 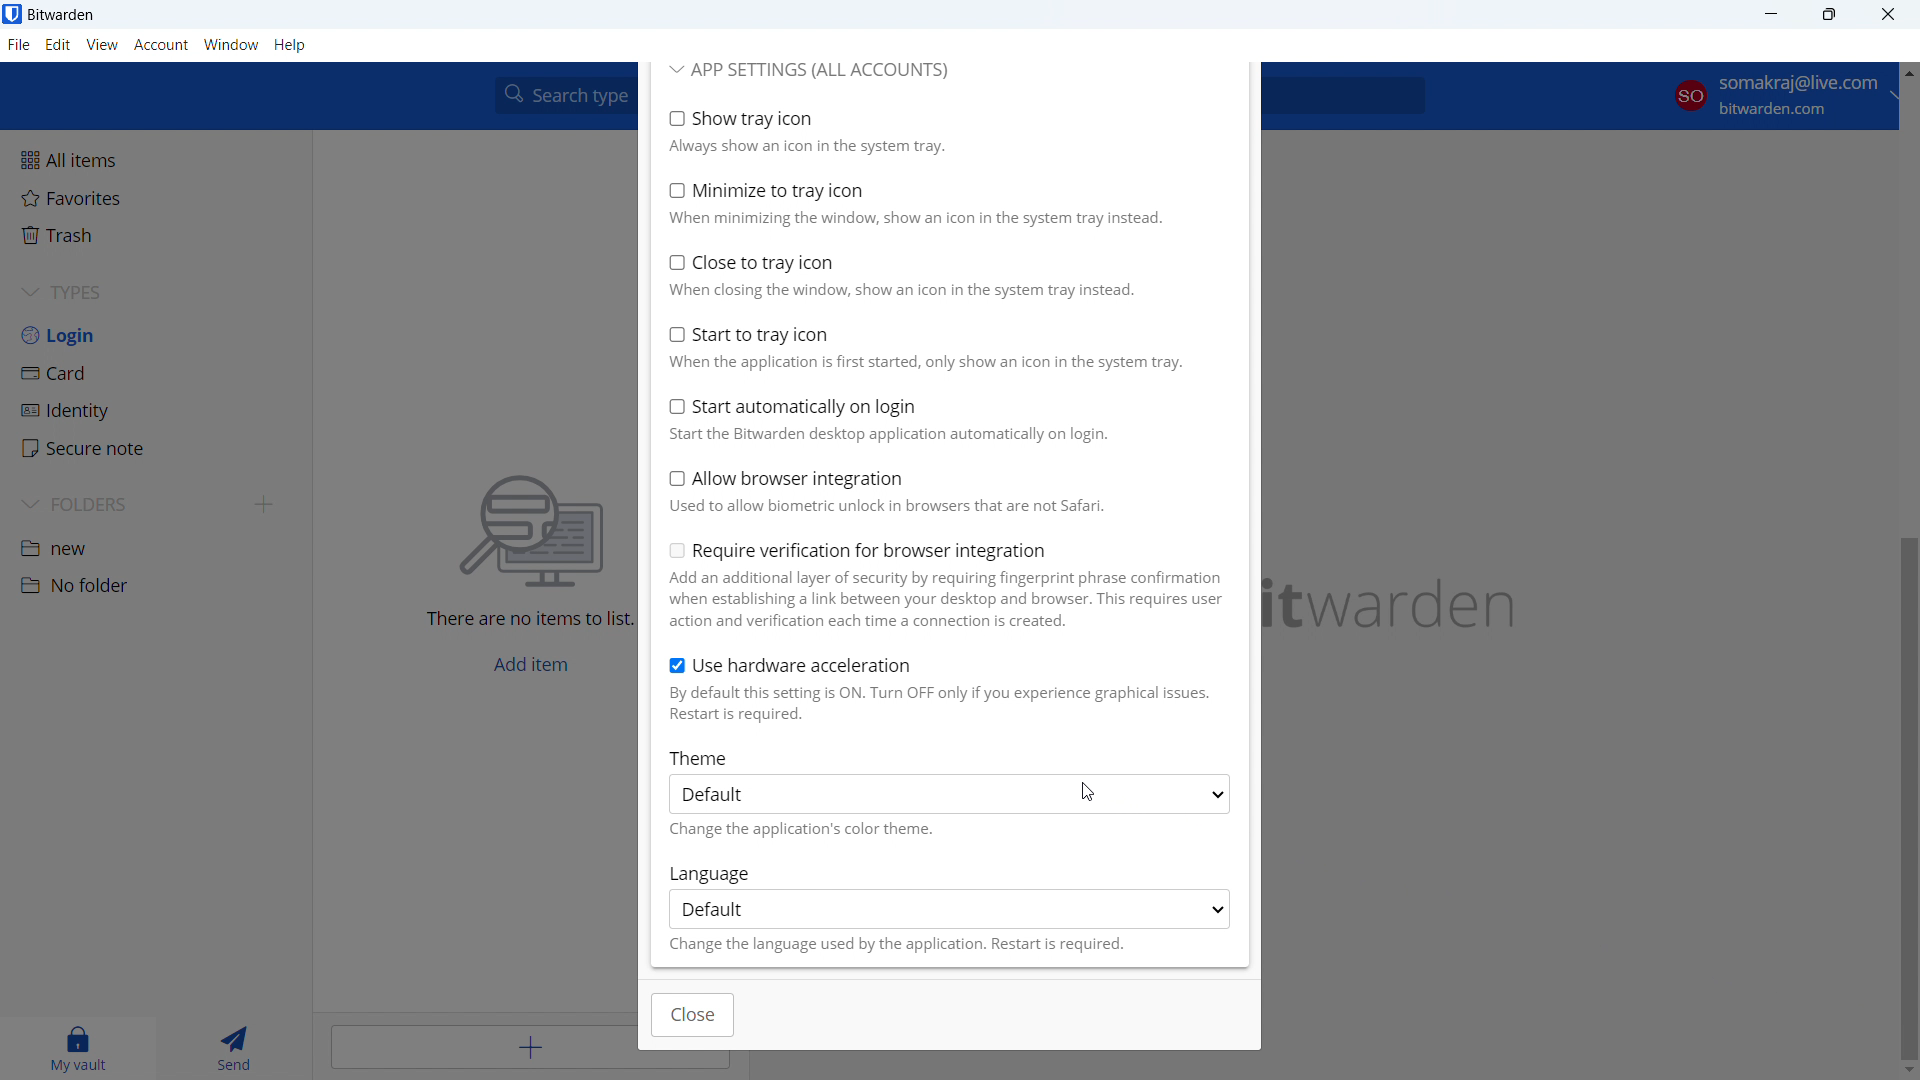 What do you see at coordinates (155, 293) in the screenshot?
I see `types` at bounding box center [155, 293].